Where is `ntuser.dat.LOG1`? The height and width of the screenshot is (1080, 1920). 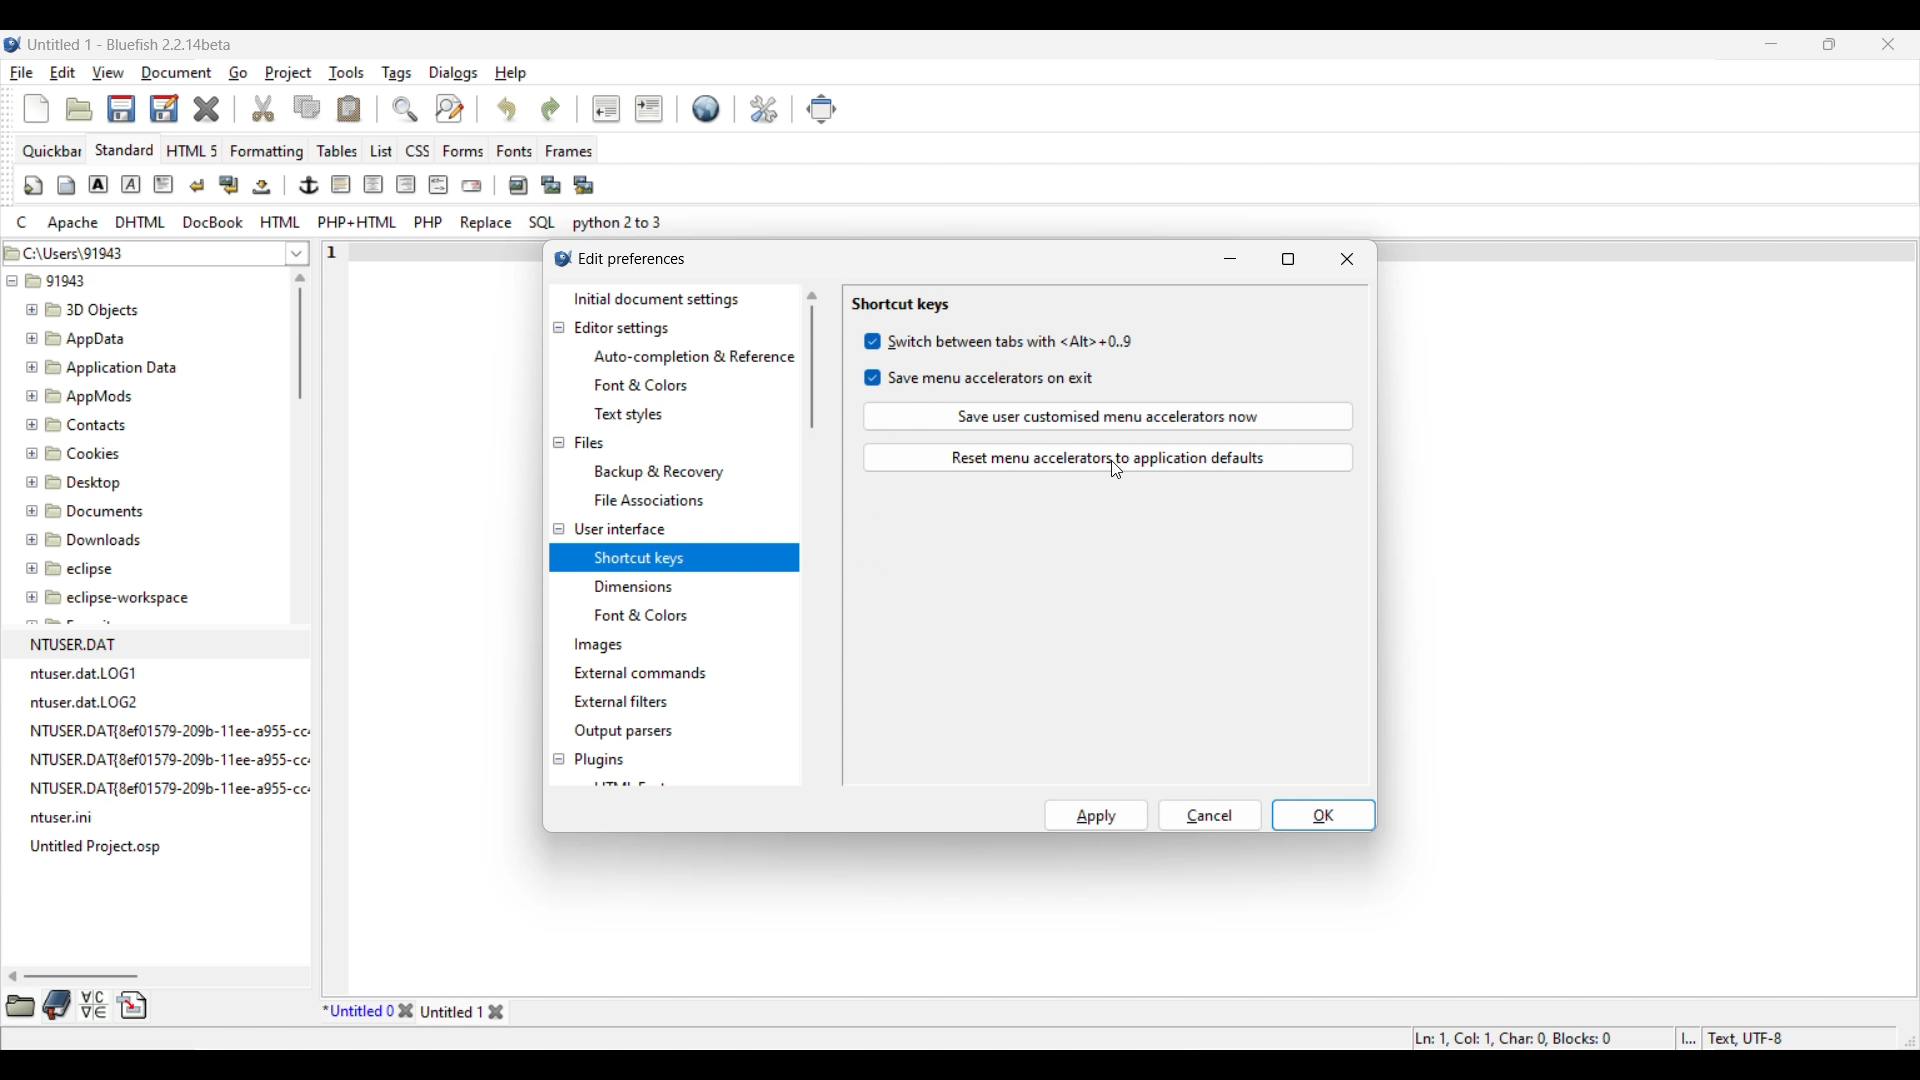
ntuser.dat.LOG1 is located at coordinates (86, 673).